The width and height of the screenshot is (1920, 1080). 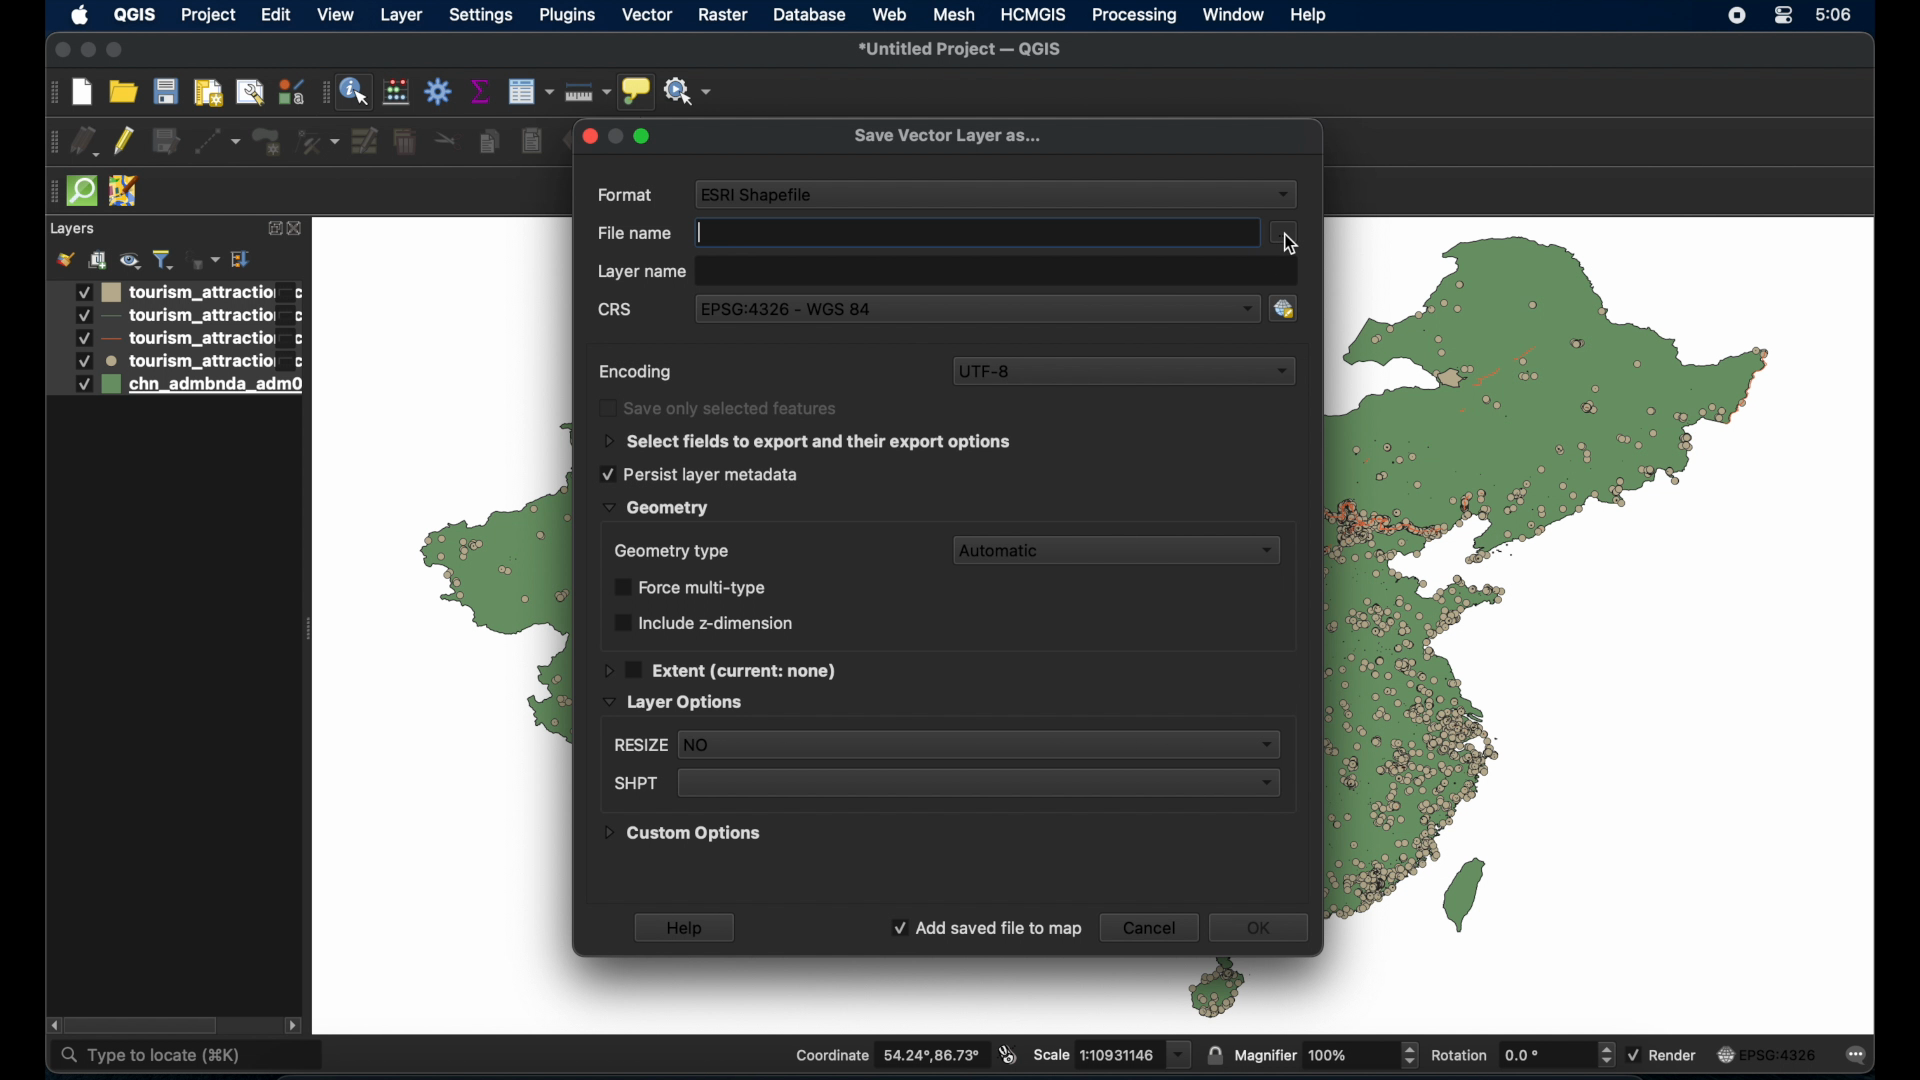 What do you see at coordinates (165, 91) in the screenshot?
I see `save project` at bounding box center [165, 91].